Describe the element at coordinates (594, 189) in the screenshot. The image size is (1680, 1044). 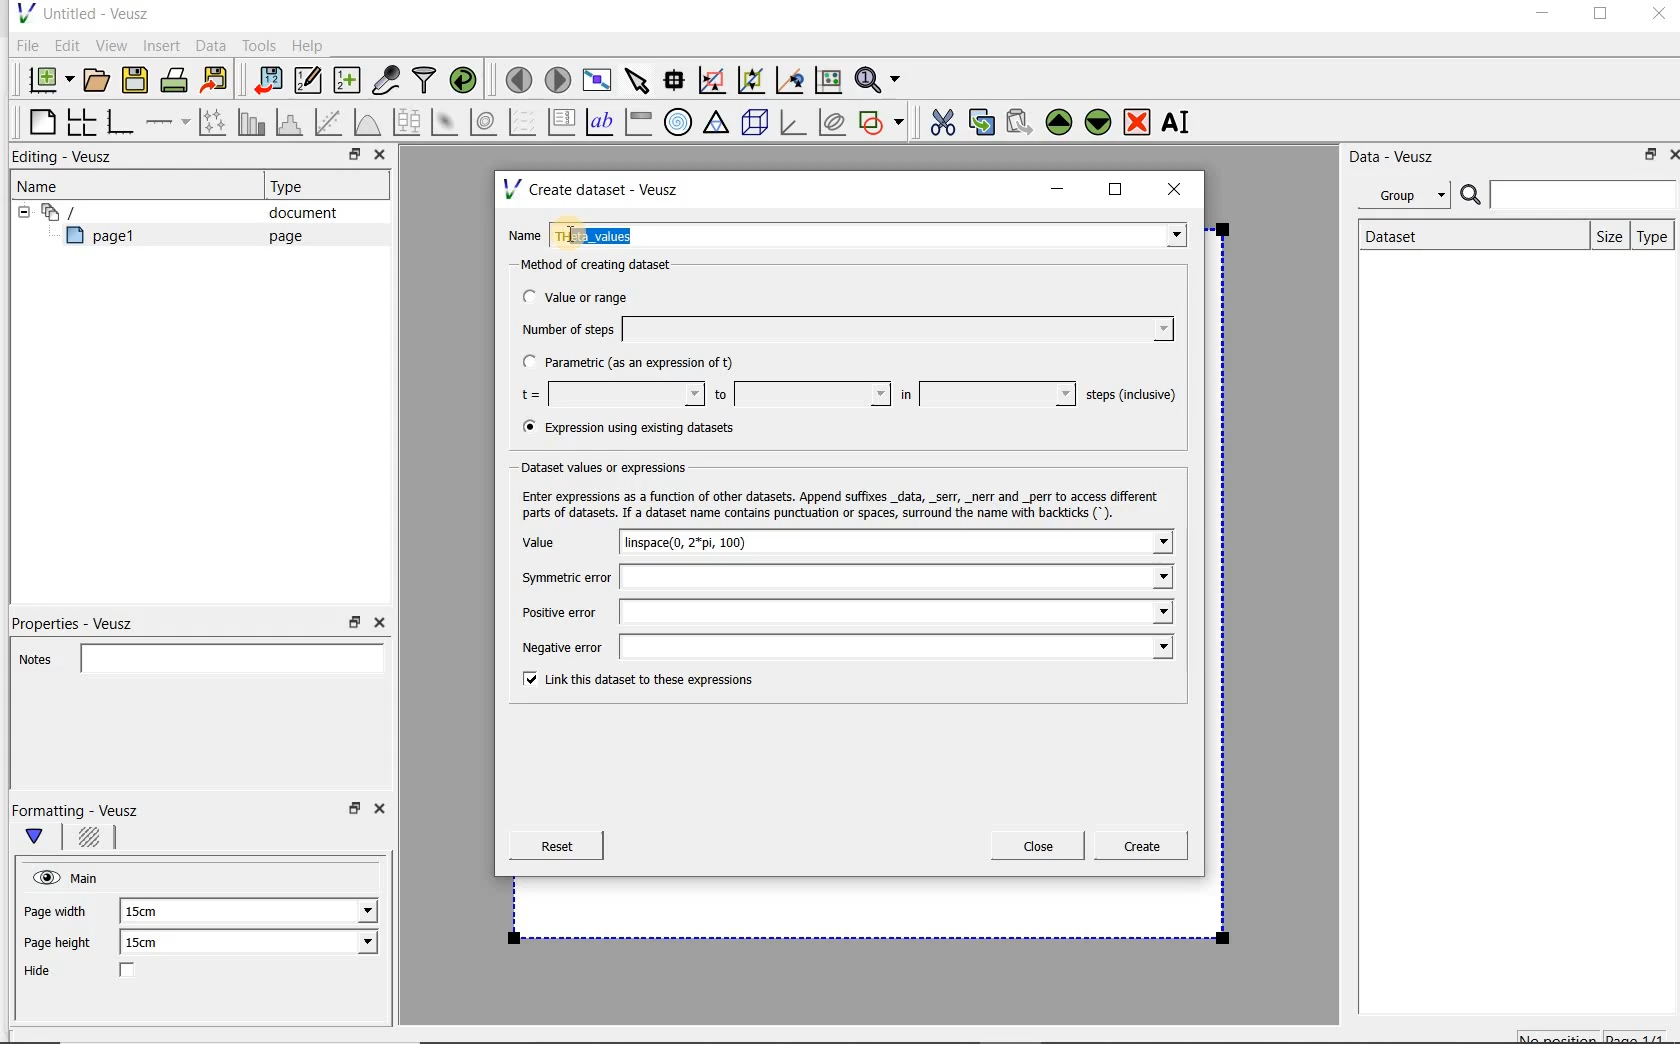
I see `Create dataset - Veusz` at that location.